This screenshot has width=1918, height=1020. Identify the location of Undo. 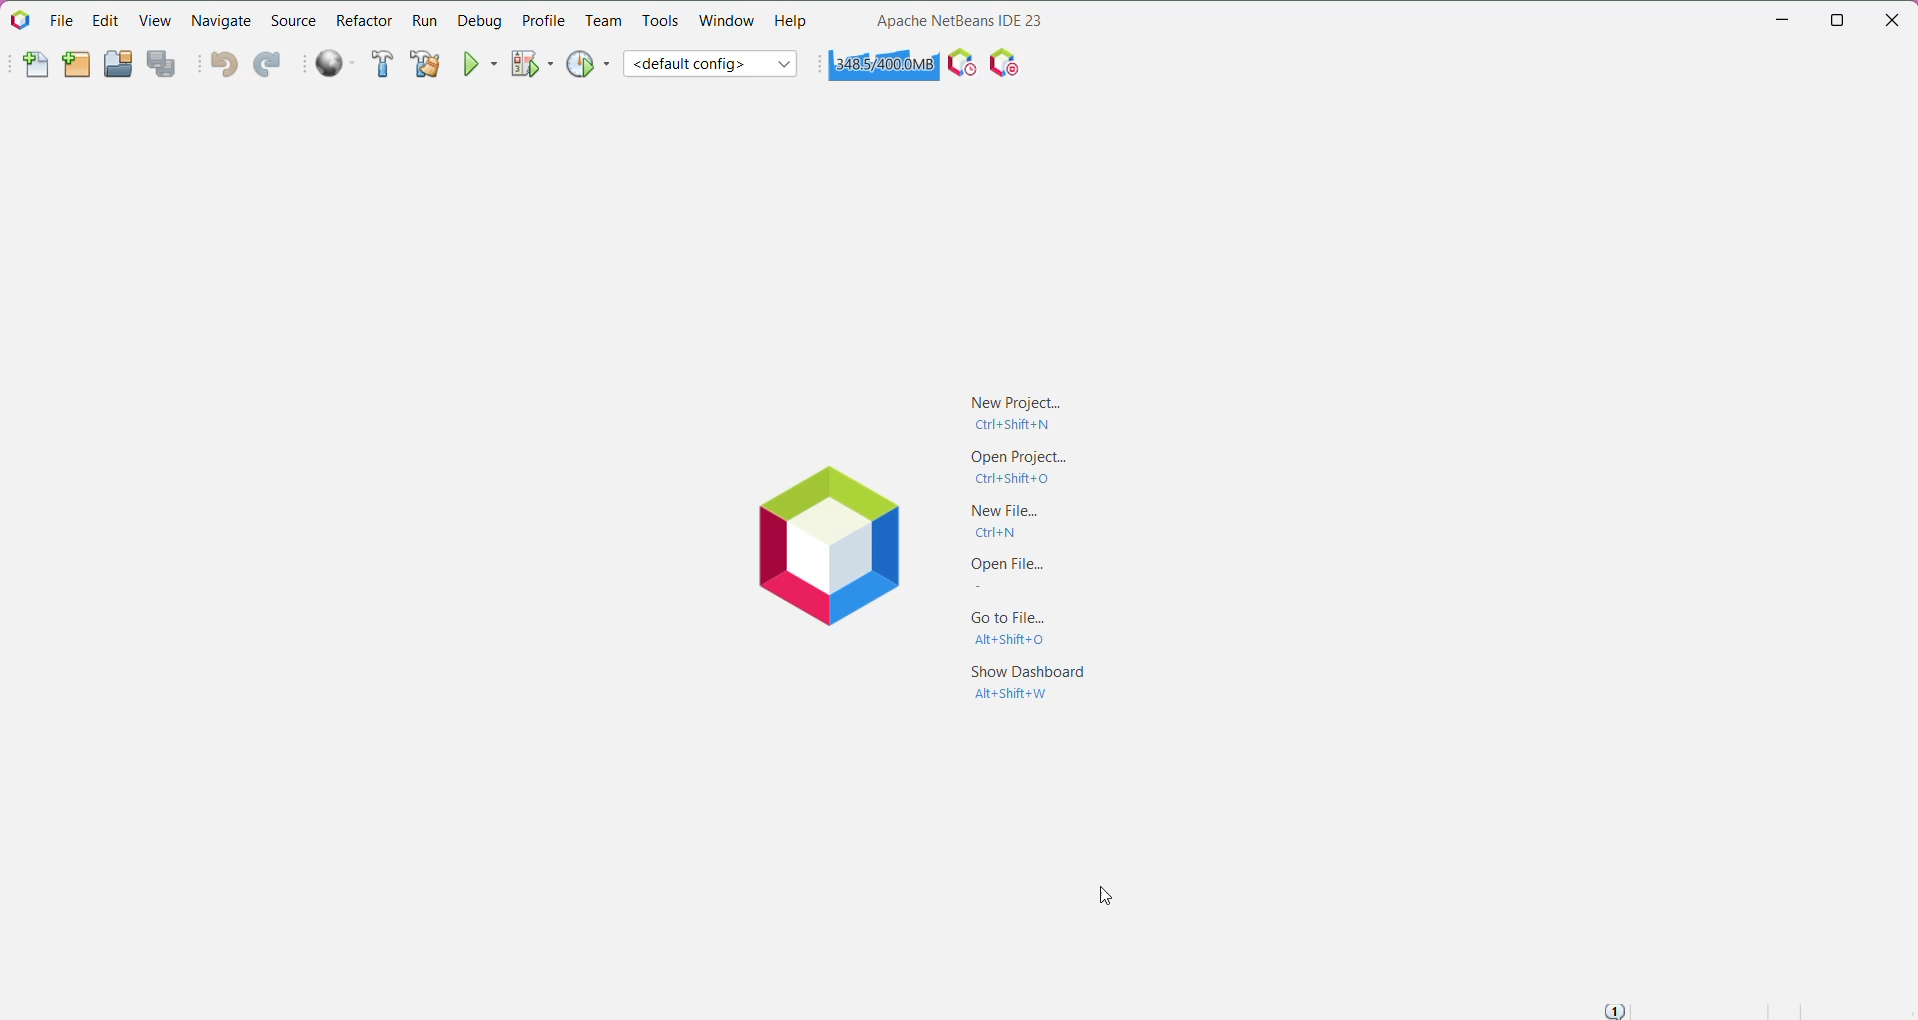
(221, 66).